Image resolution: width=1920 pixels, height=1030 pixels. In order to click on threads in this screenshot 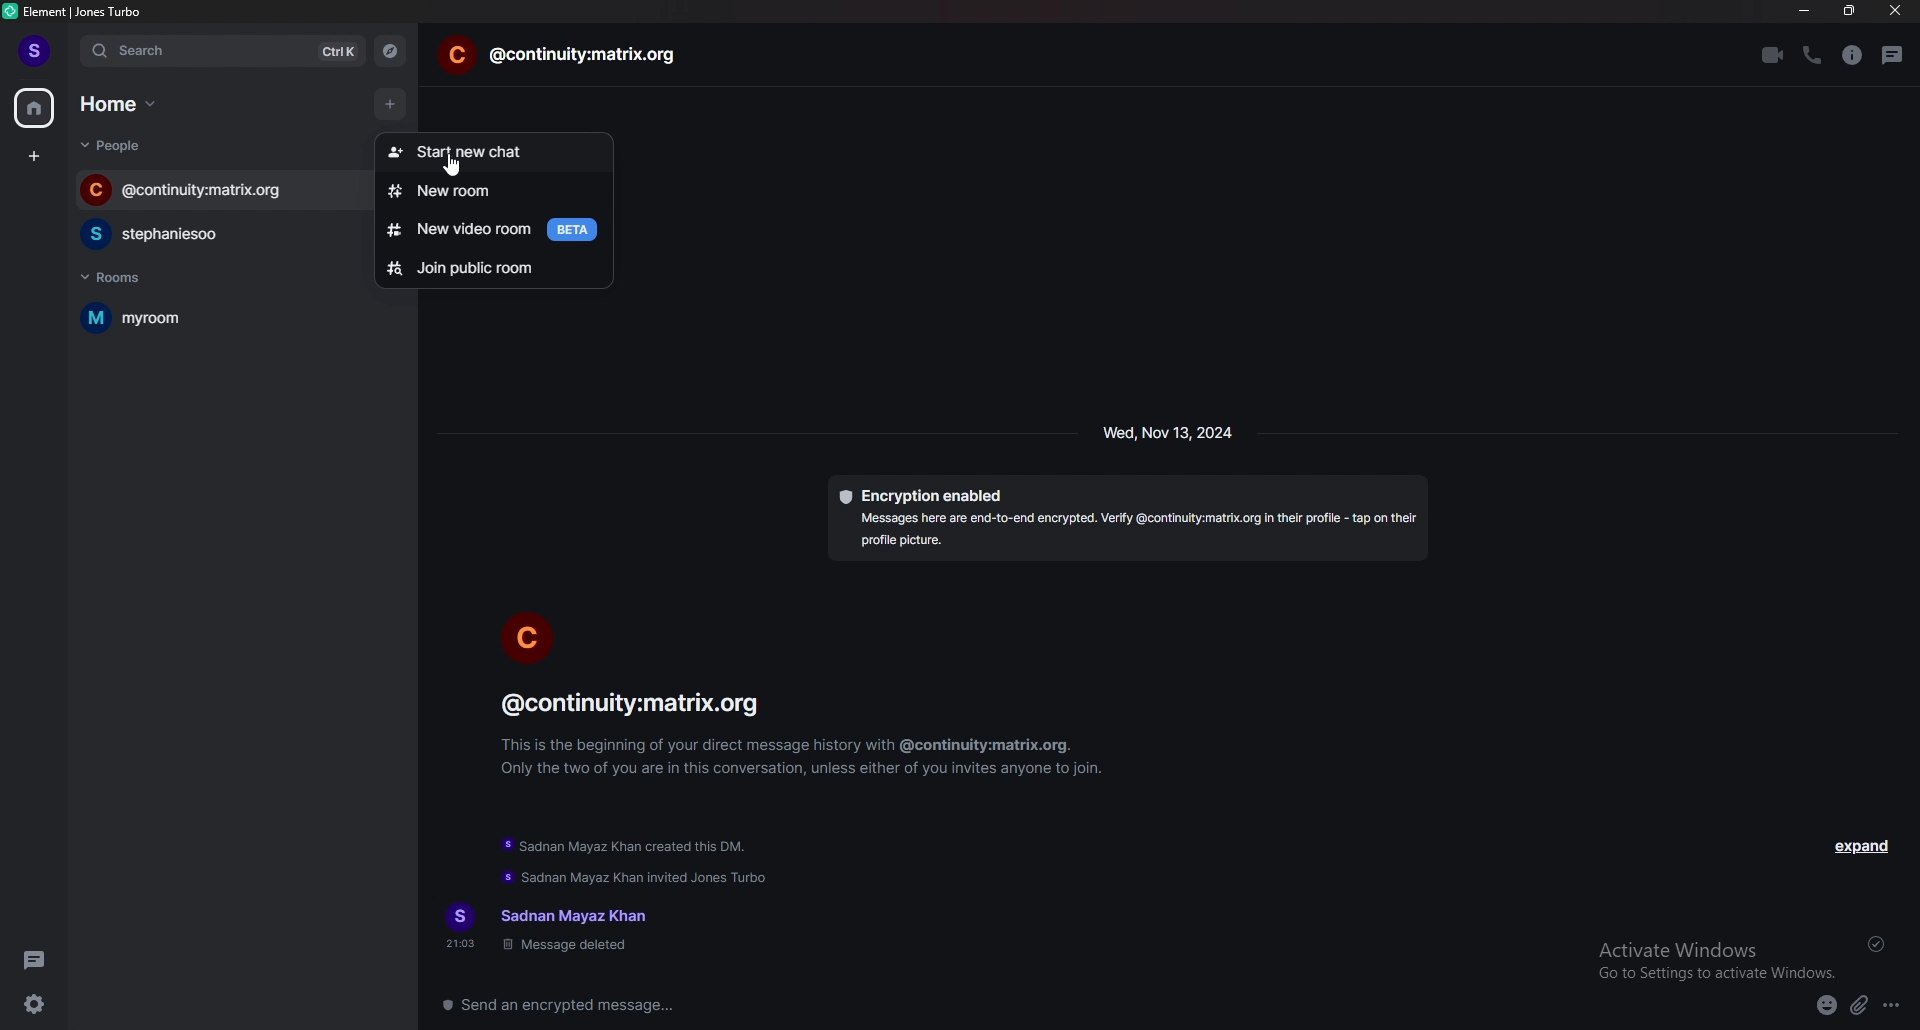, I will do `click(36, 960)`.